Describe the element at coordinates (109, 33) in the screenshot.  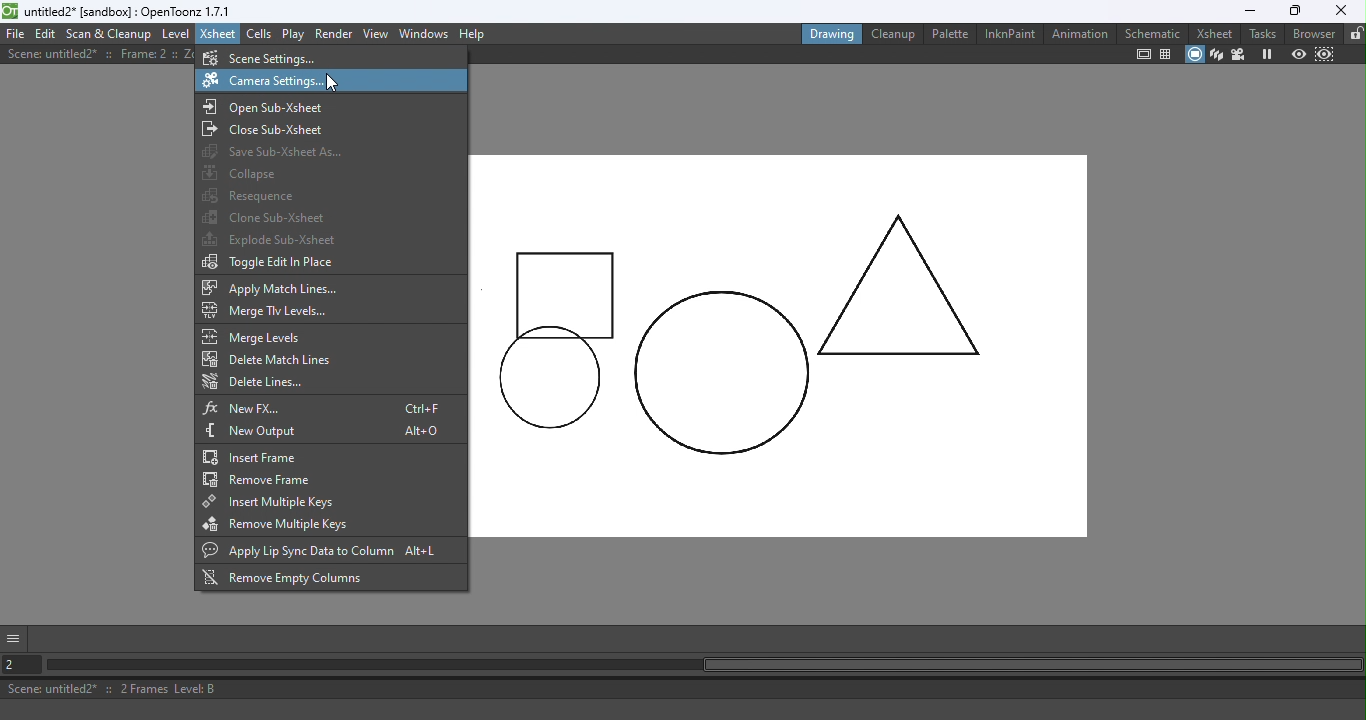
I see `Scan & Cleanup` at that location.